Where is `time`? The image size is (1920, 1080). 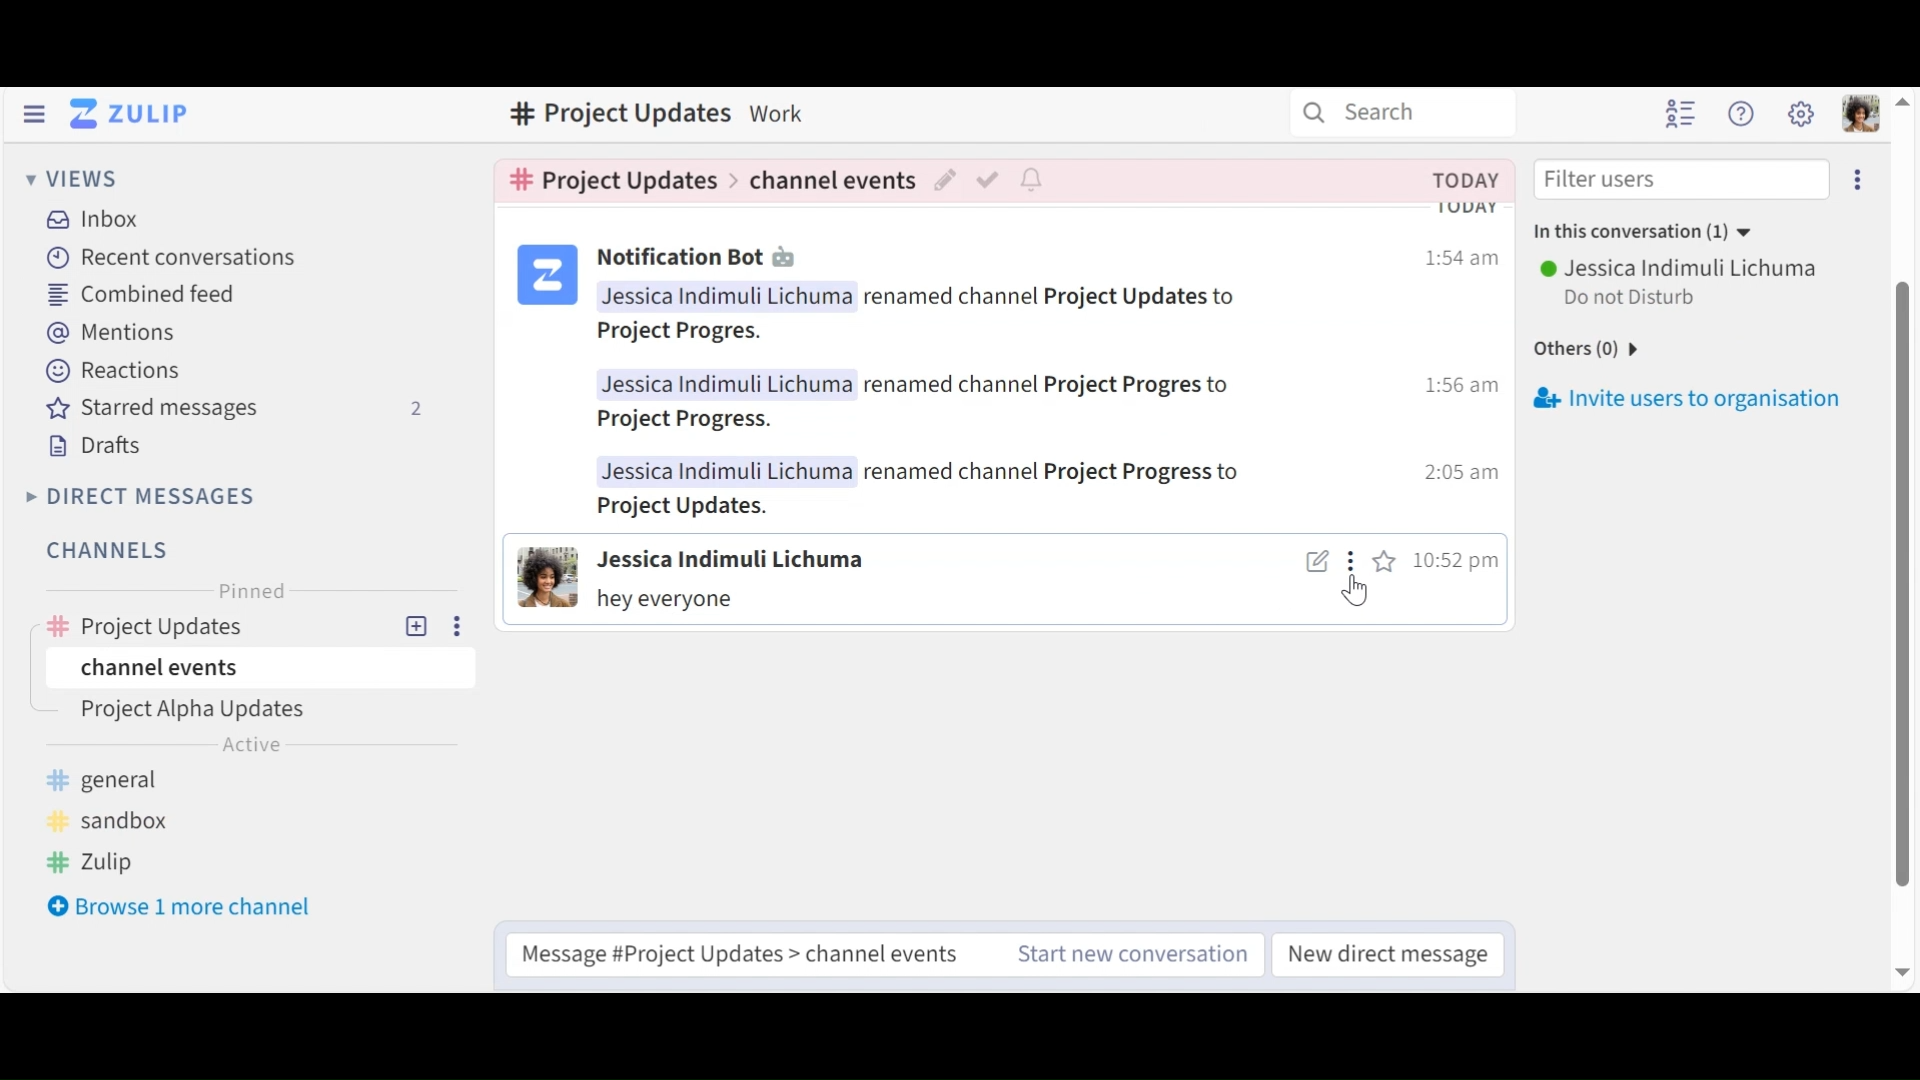
time is located at coordinates (1462, 389).